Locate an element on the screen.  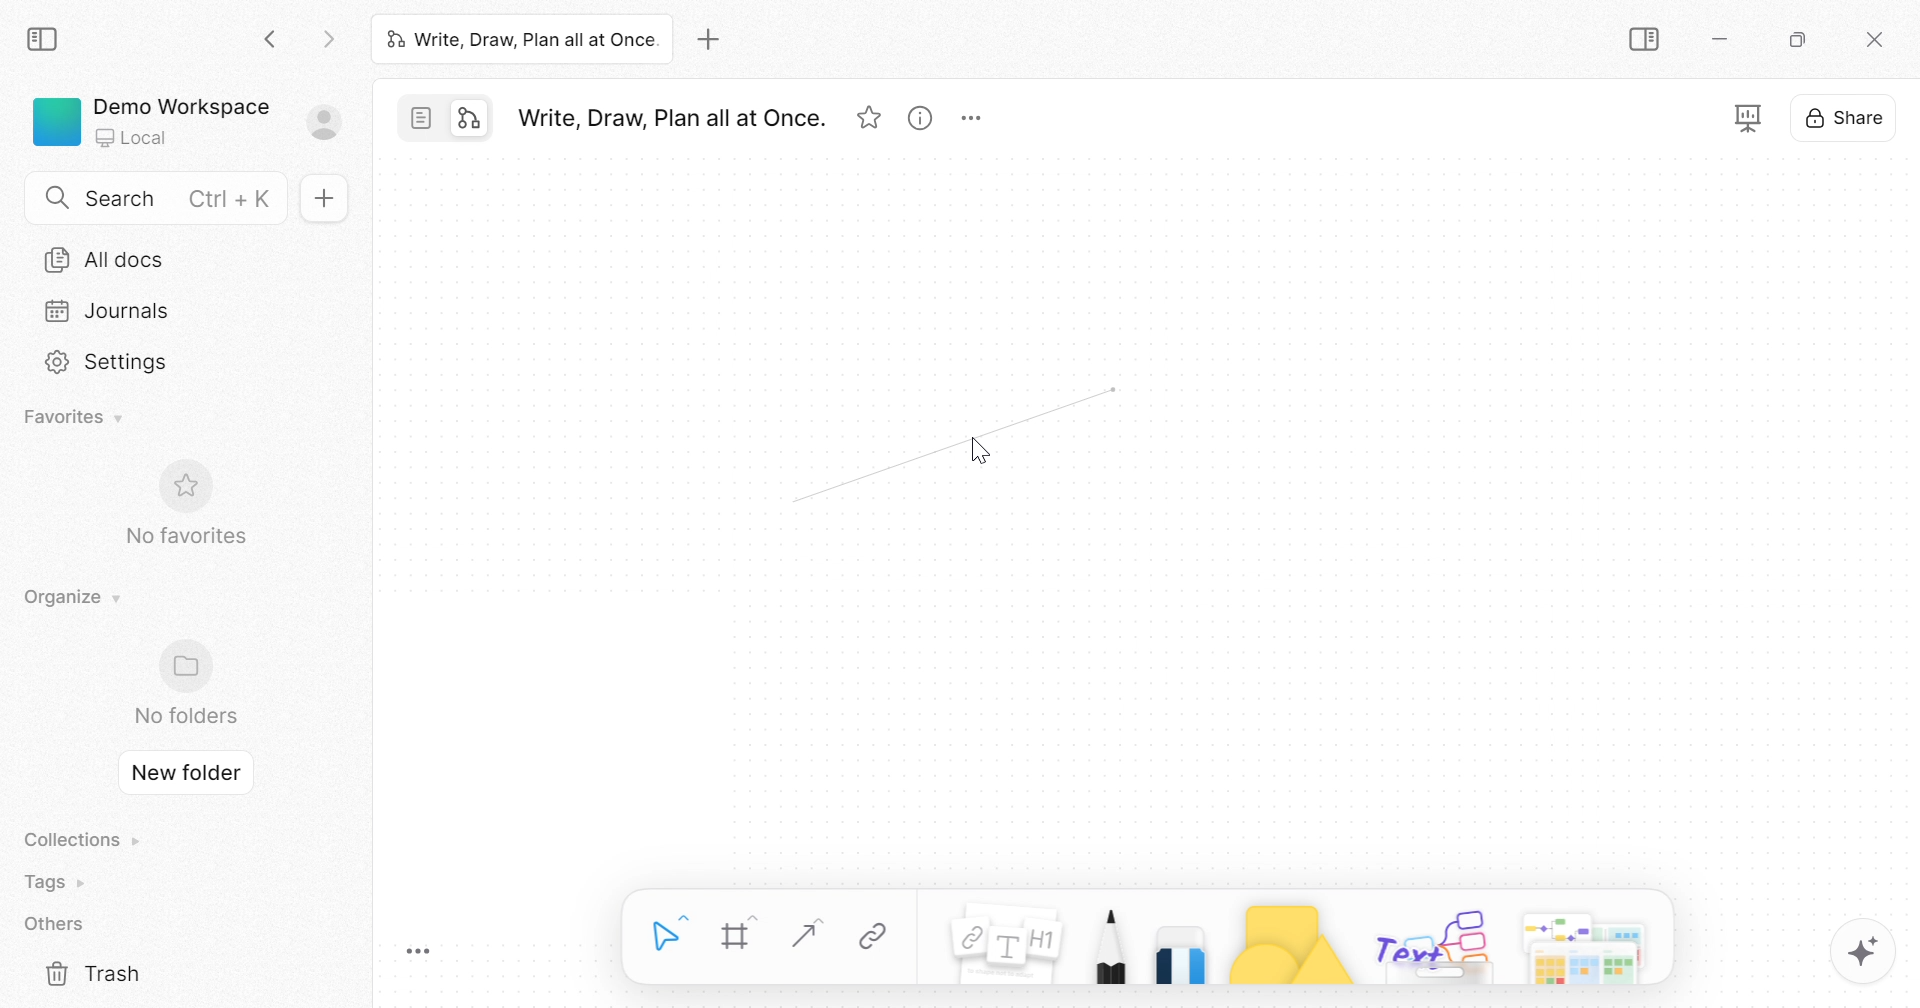
Ctrl + K is located at coordinates (234, 199).